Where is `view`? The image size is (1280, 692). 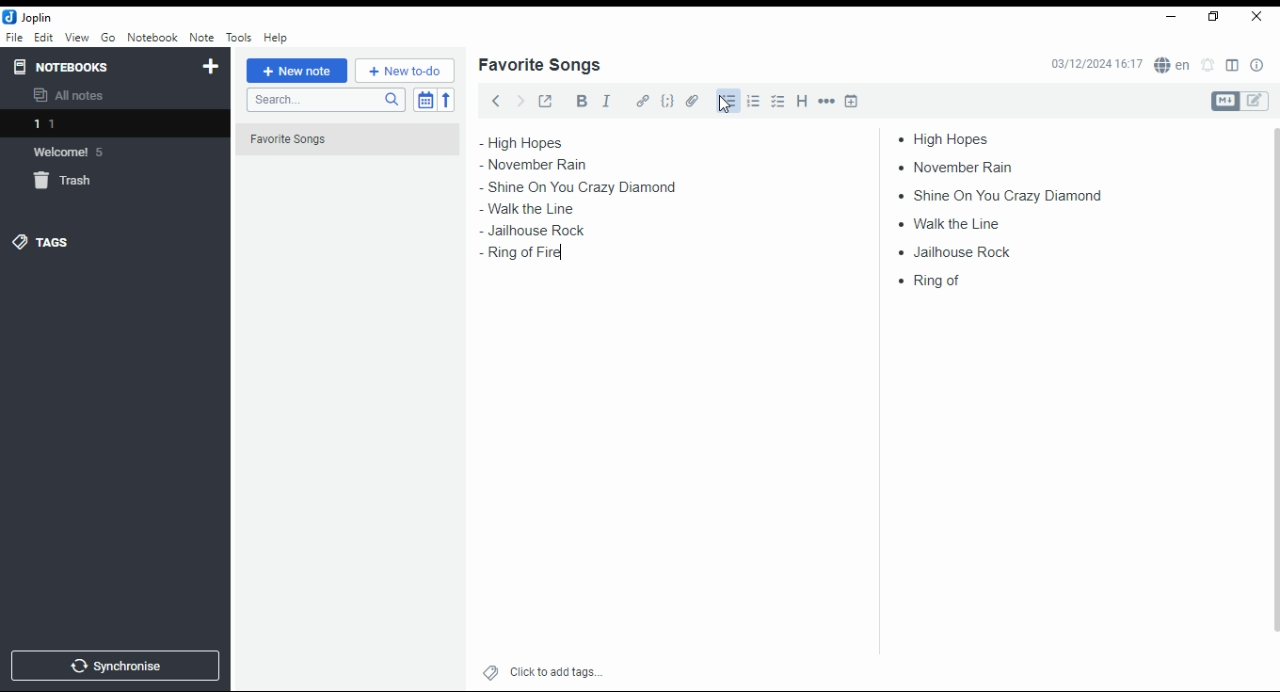 view is located at coordinates (77, 38).